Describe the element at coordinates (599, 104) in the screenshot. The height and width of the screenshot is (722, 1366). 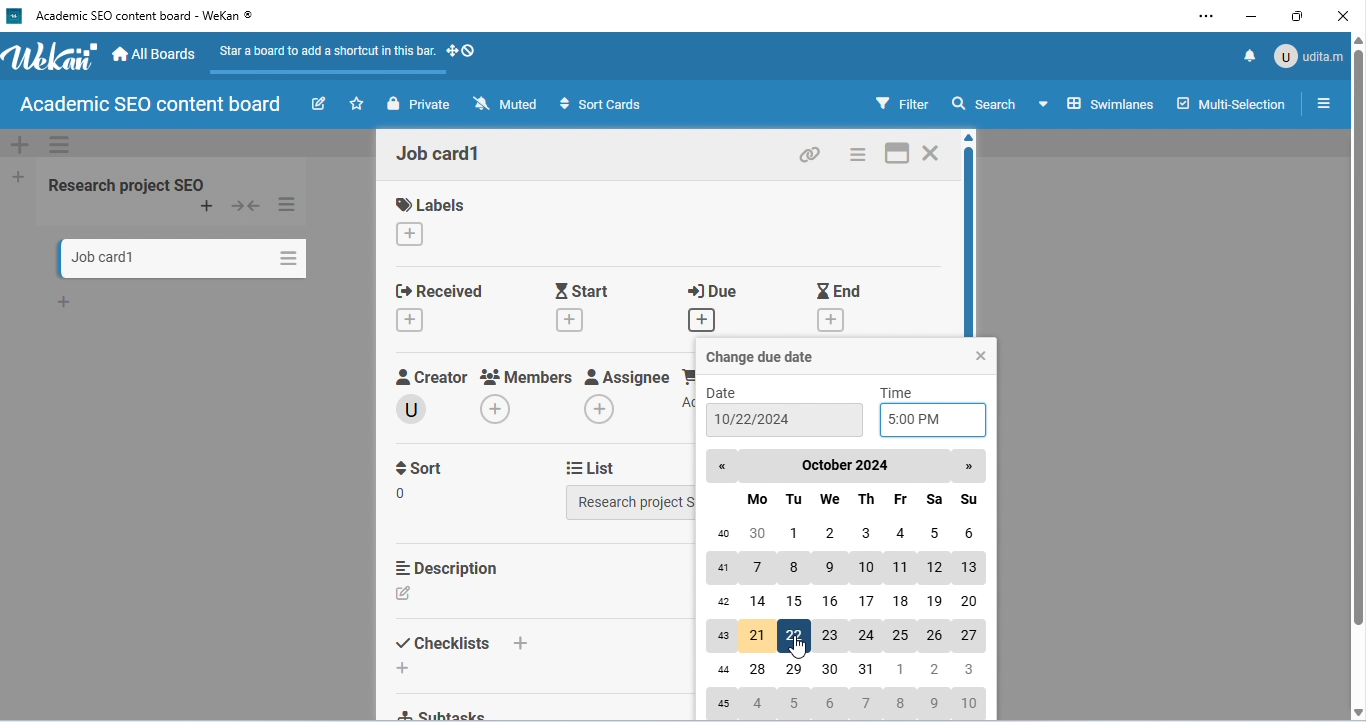
I see `sort cards` at that location.